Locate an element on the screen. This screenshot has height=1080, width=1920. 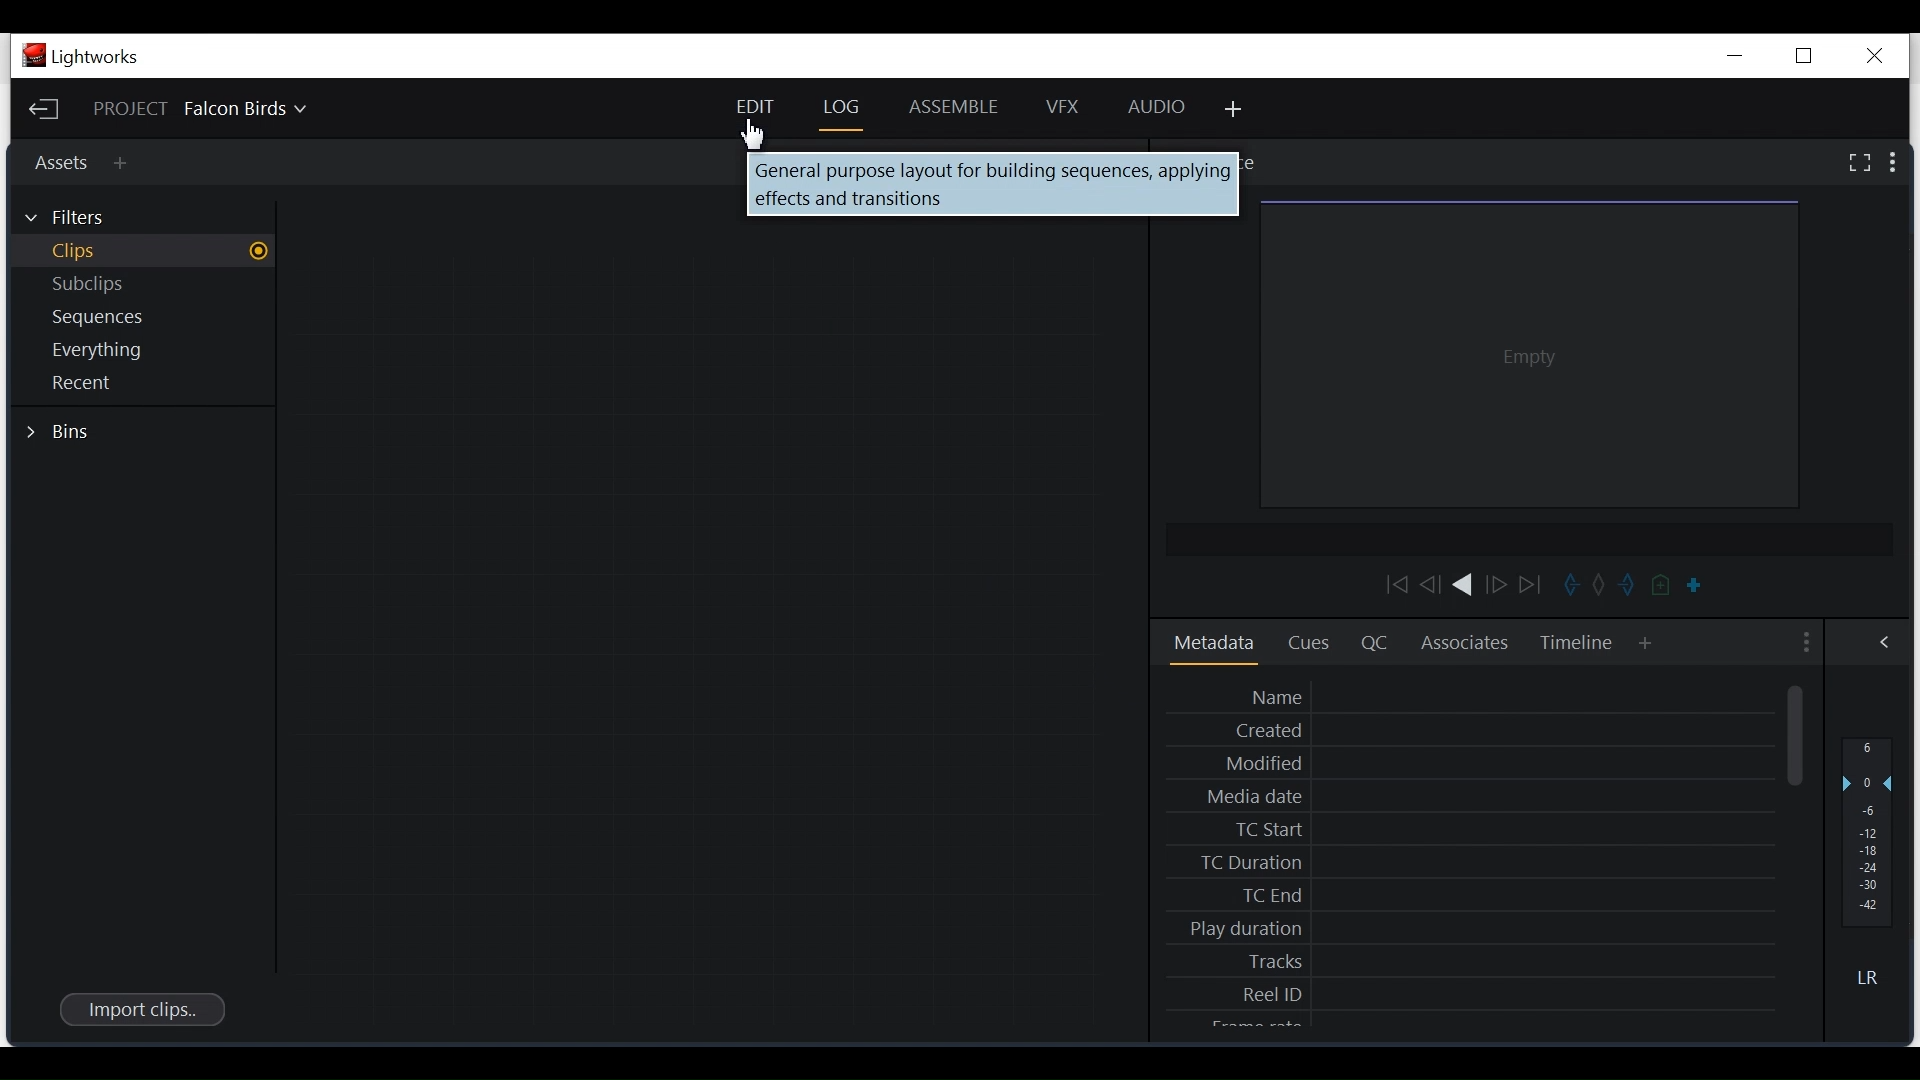
Add attachment is located at coordinates (126, 167).